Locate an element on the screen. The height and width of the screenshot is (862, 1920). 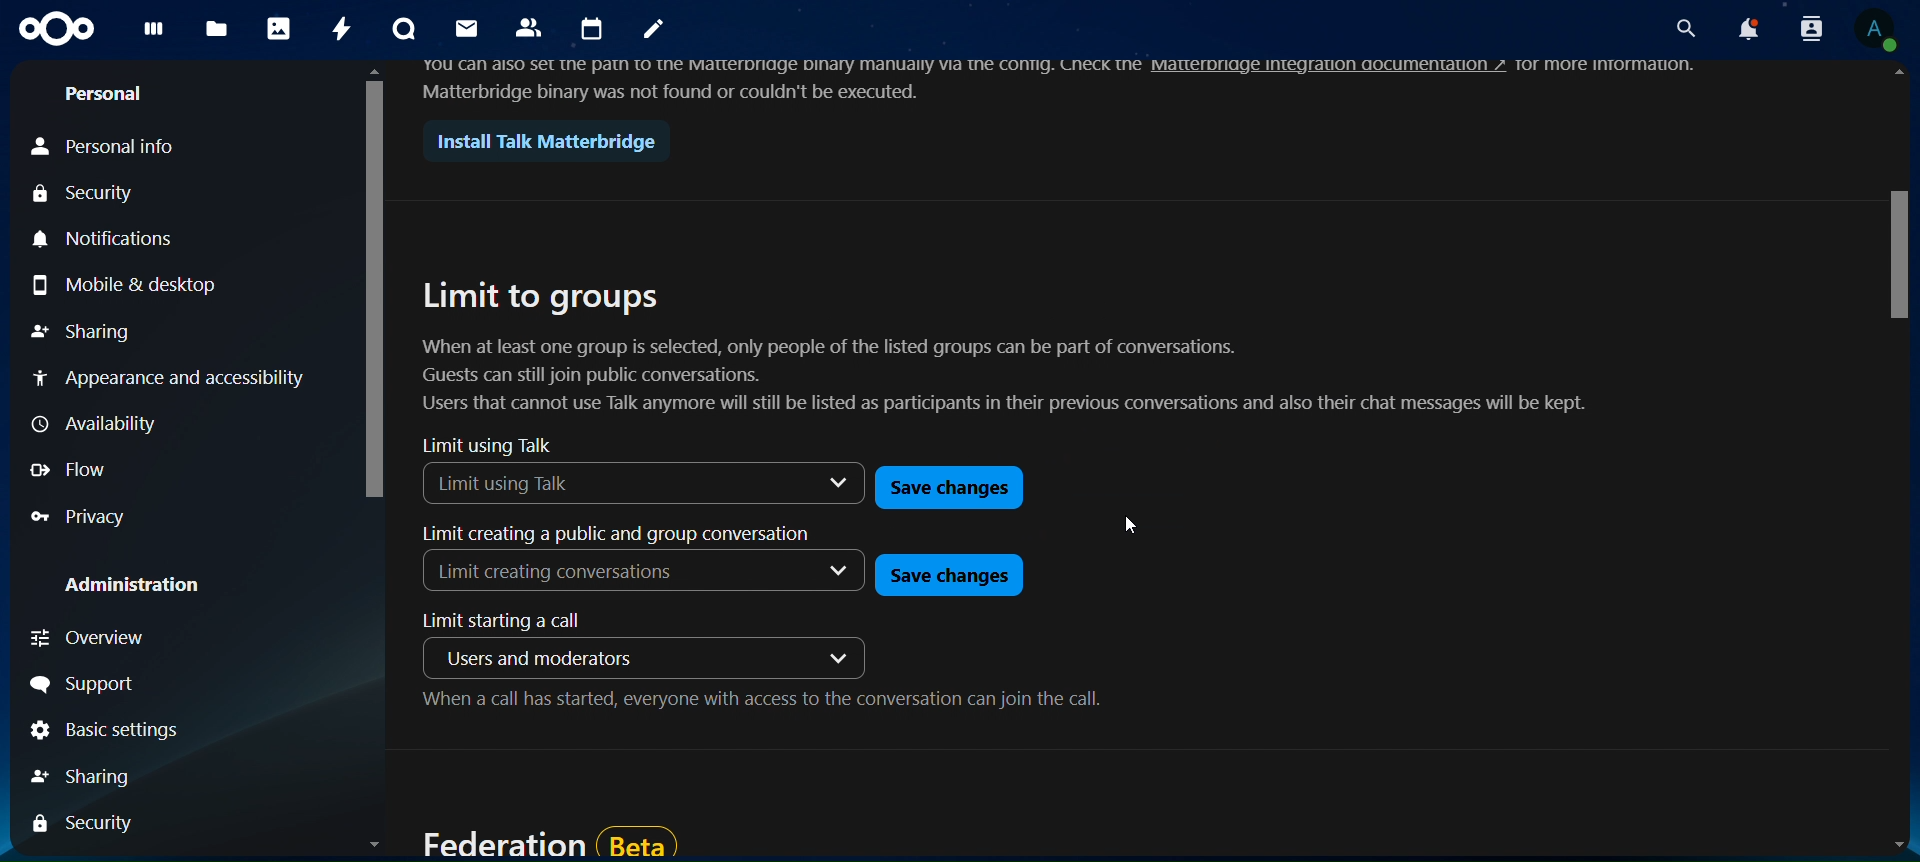
flow is located at coordinates (80, 468).